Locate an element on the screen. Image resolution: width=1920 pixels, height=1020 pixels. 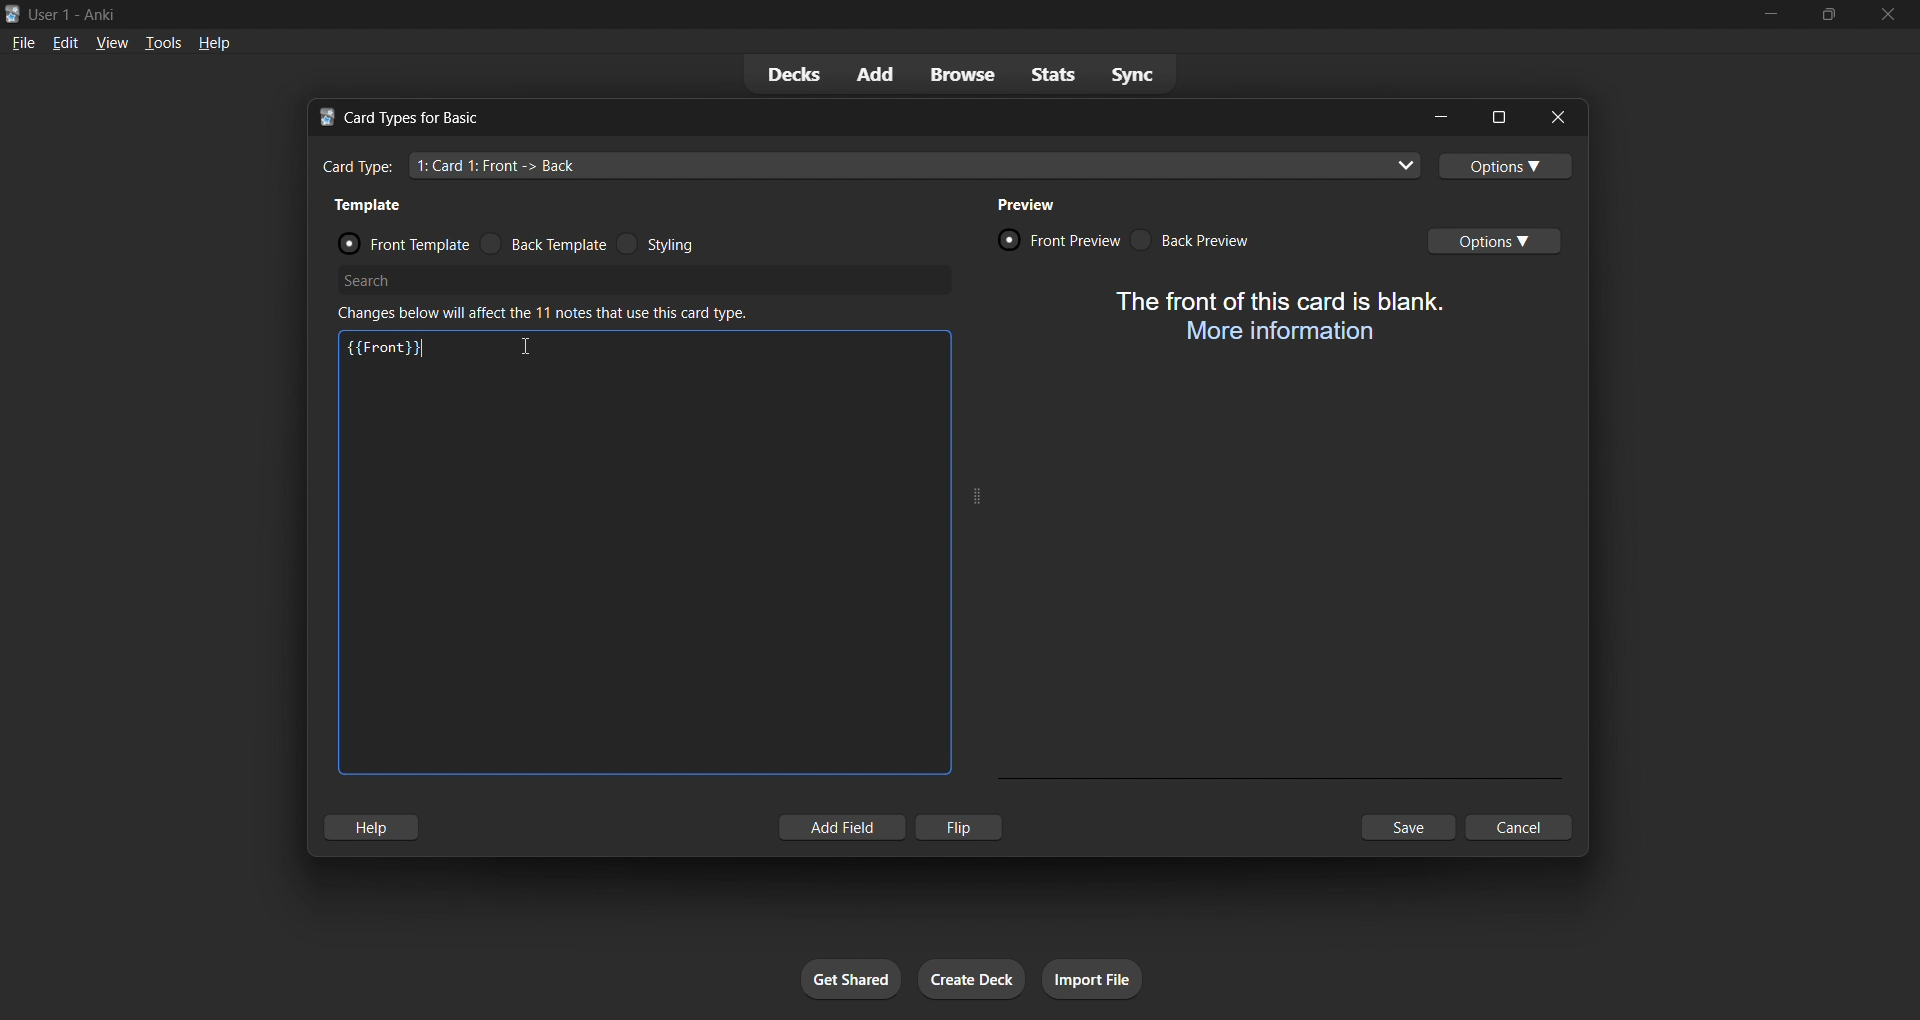
maximize is located at coordinates (1494, 116).